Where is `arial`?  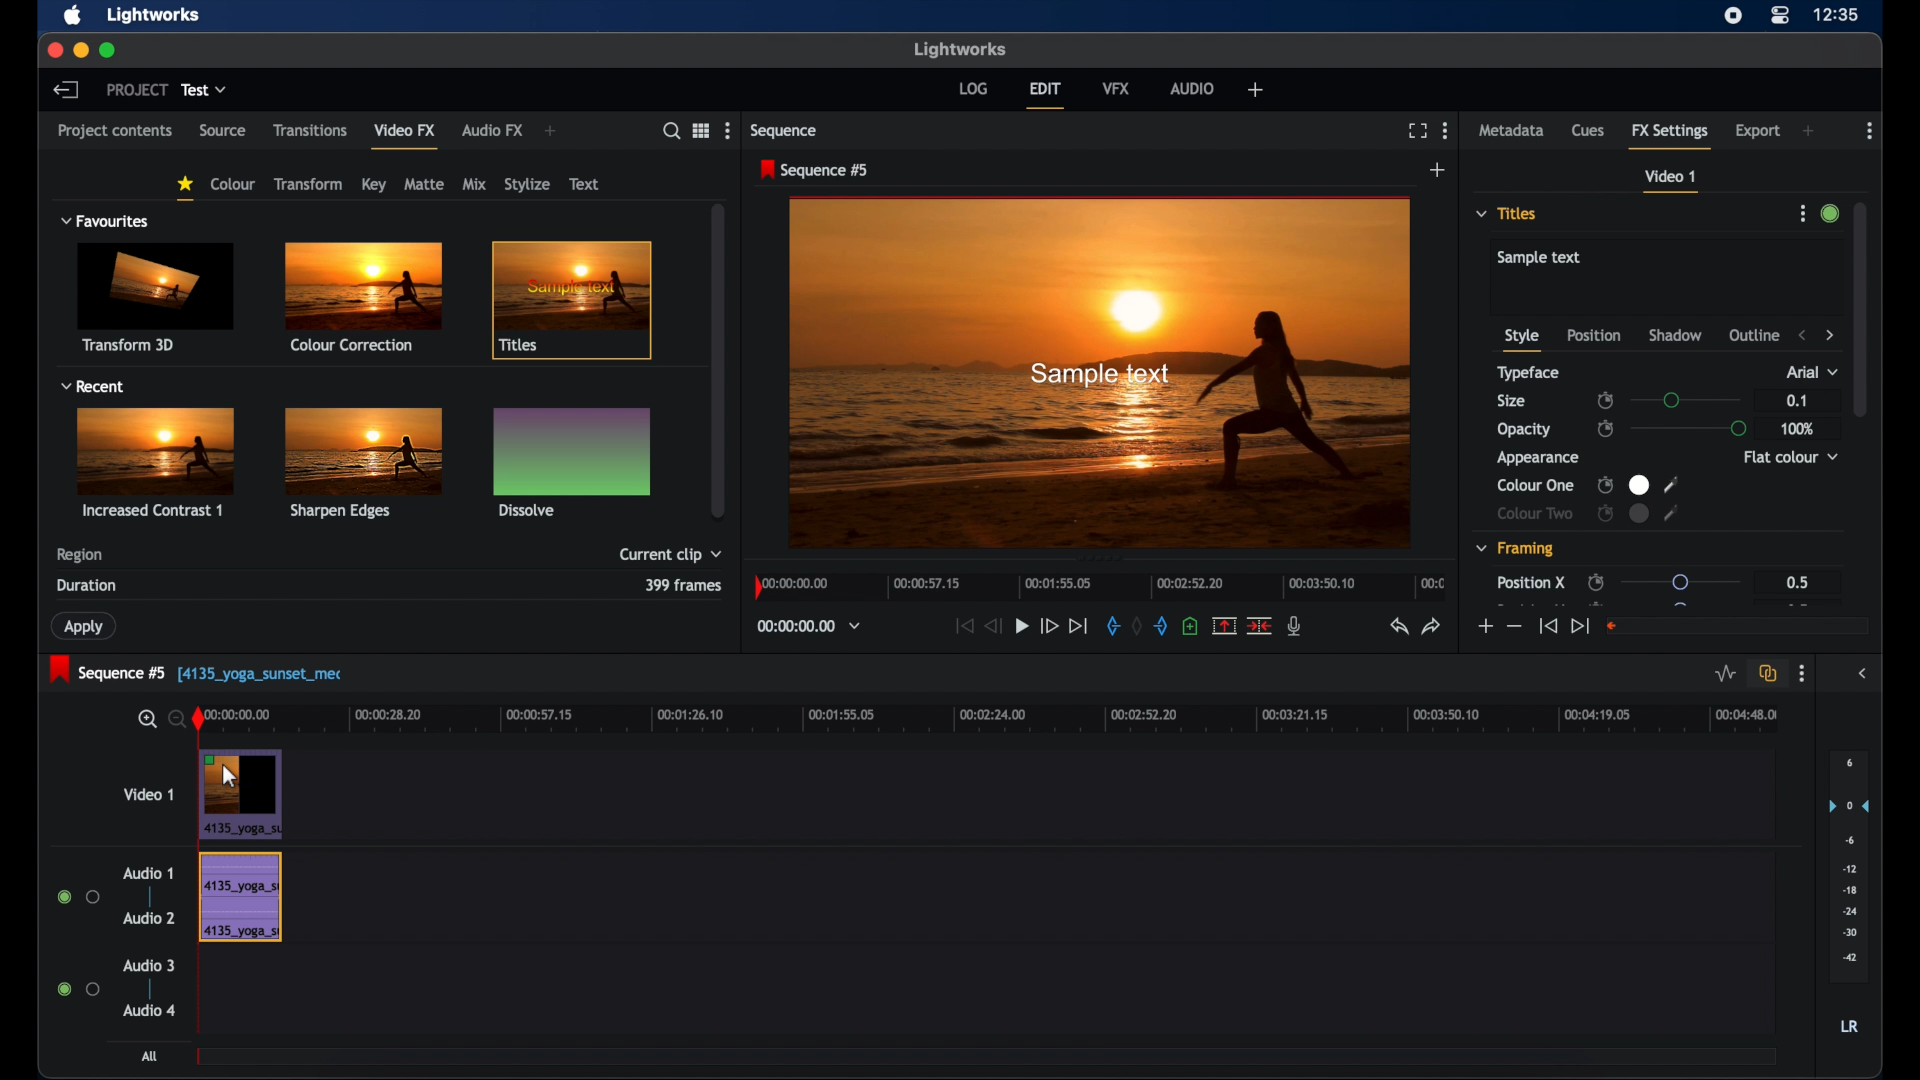
arial is located at coordinates (1813, 371).